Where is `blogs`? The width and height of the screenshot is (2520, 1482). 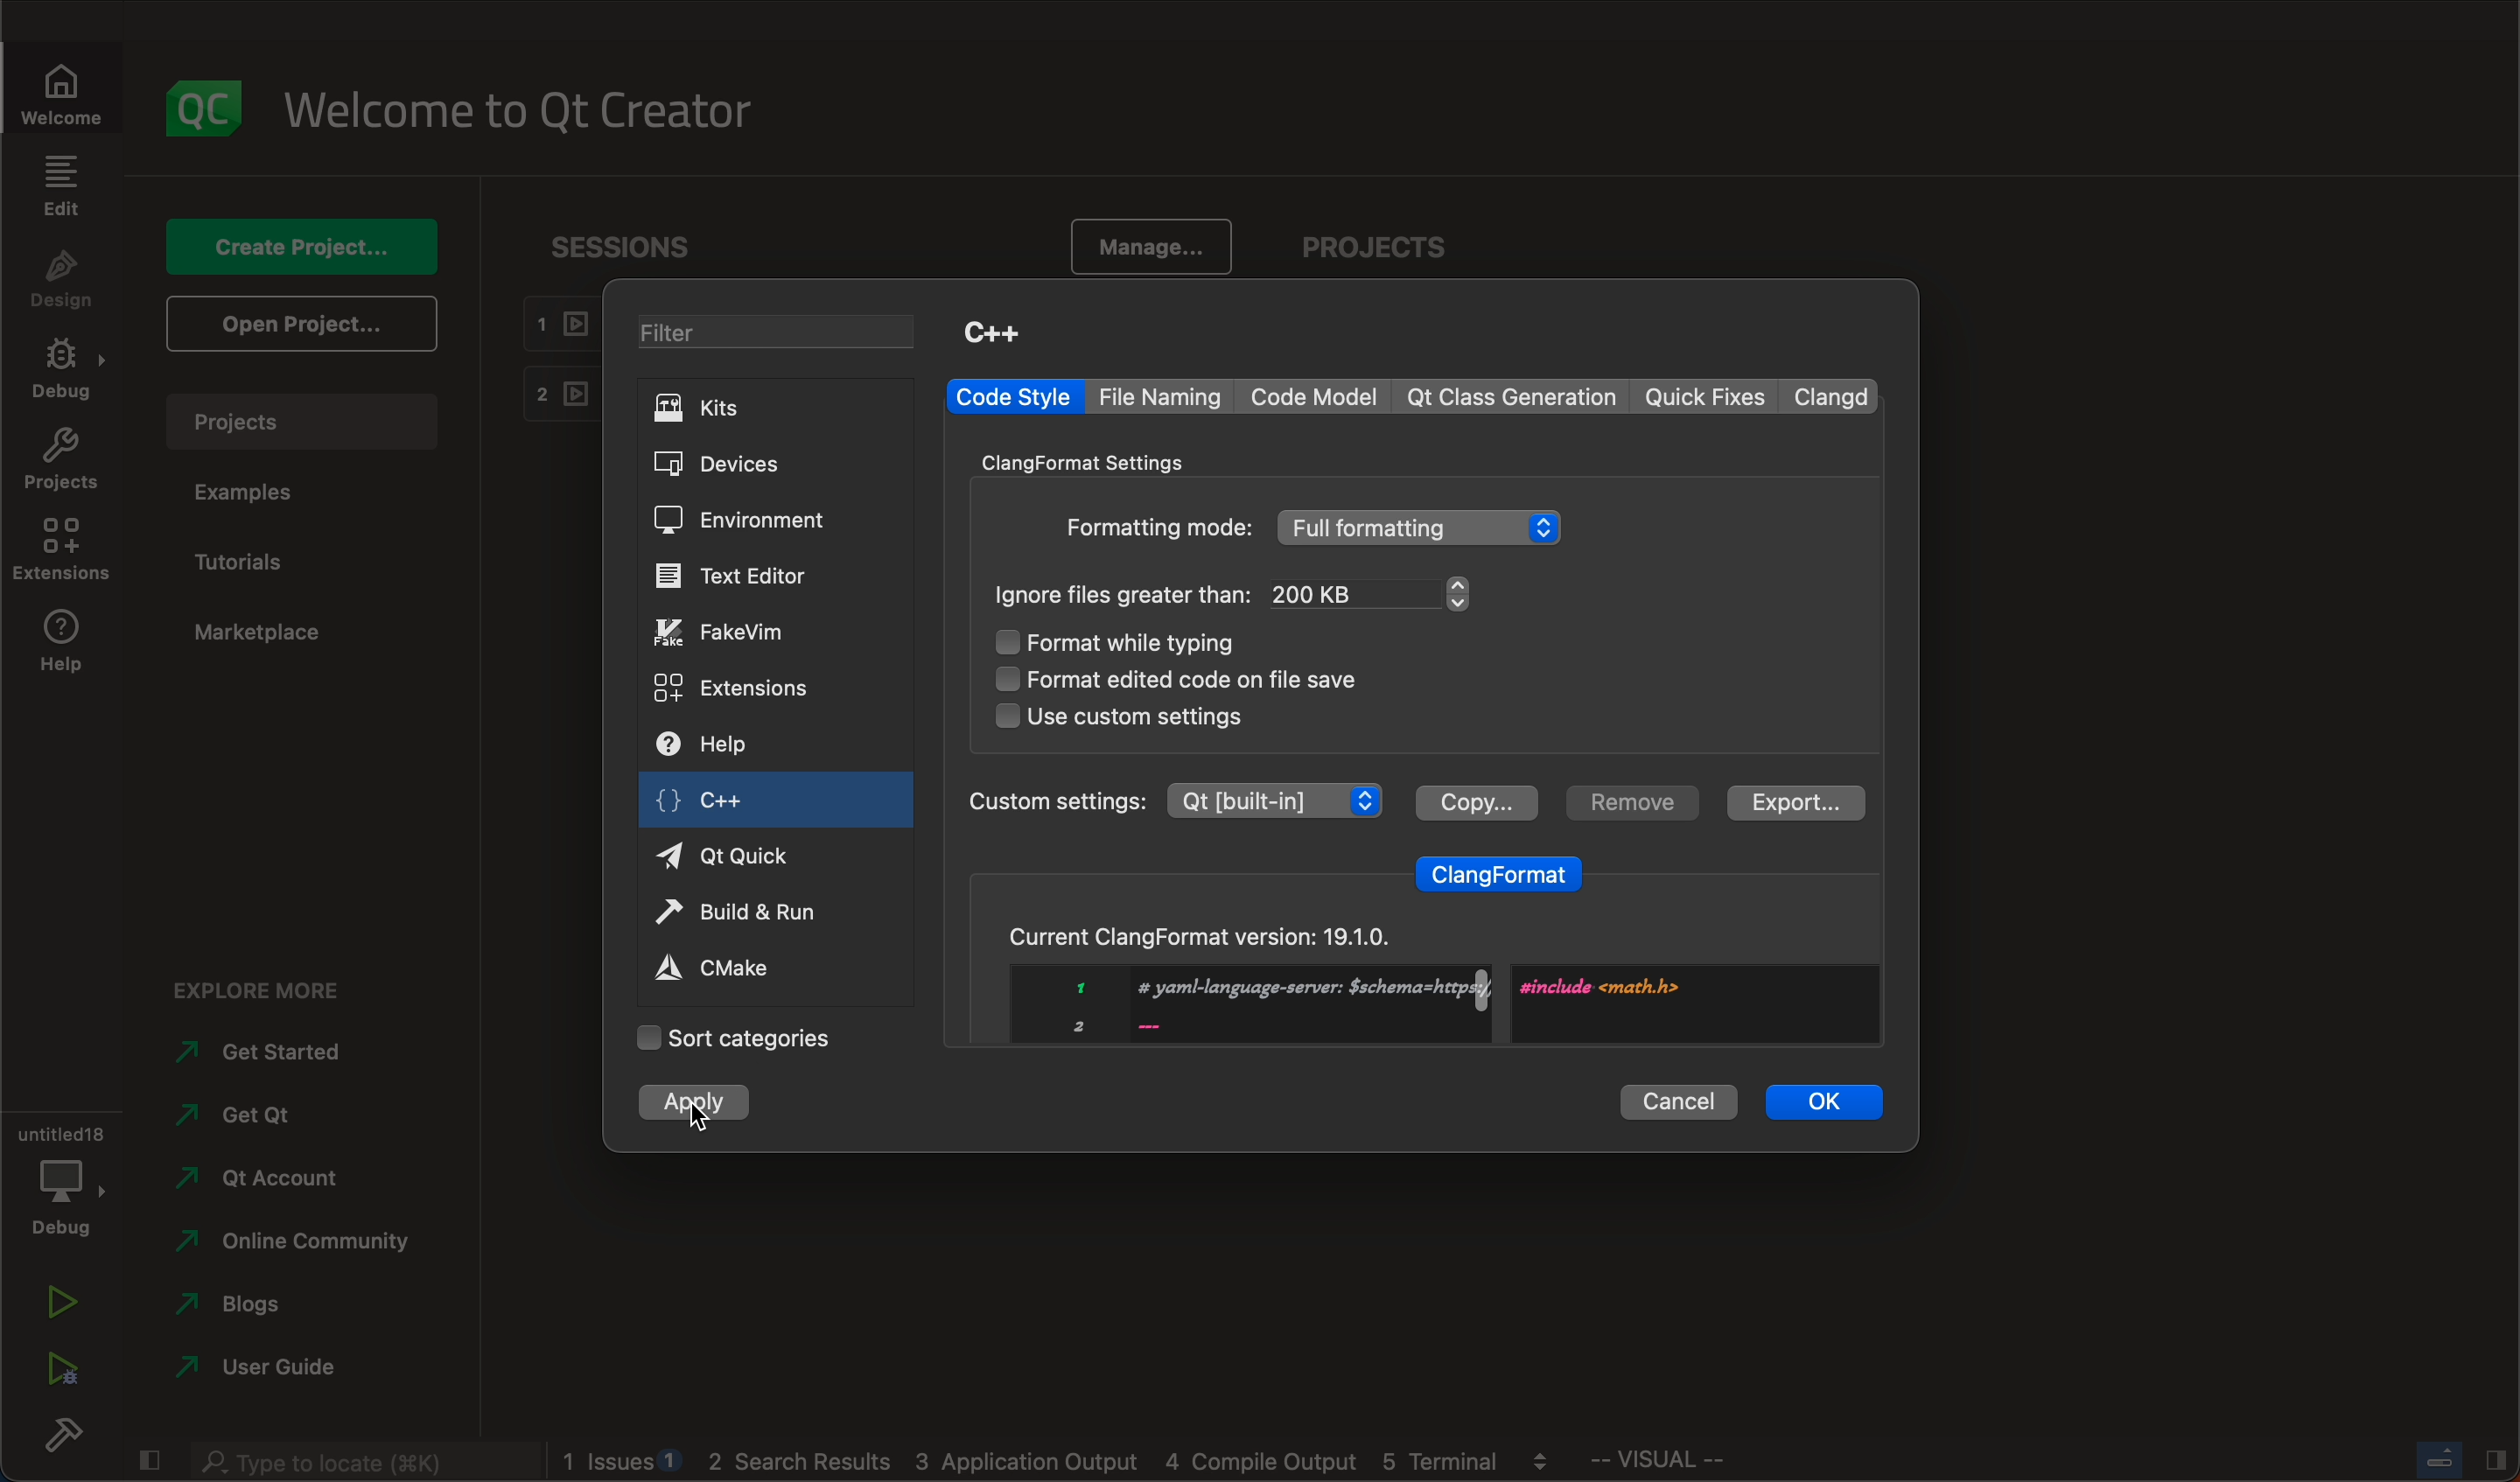 blogs is located at coordinates (259, 1309).